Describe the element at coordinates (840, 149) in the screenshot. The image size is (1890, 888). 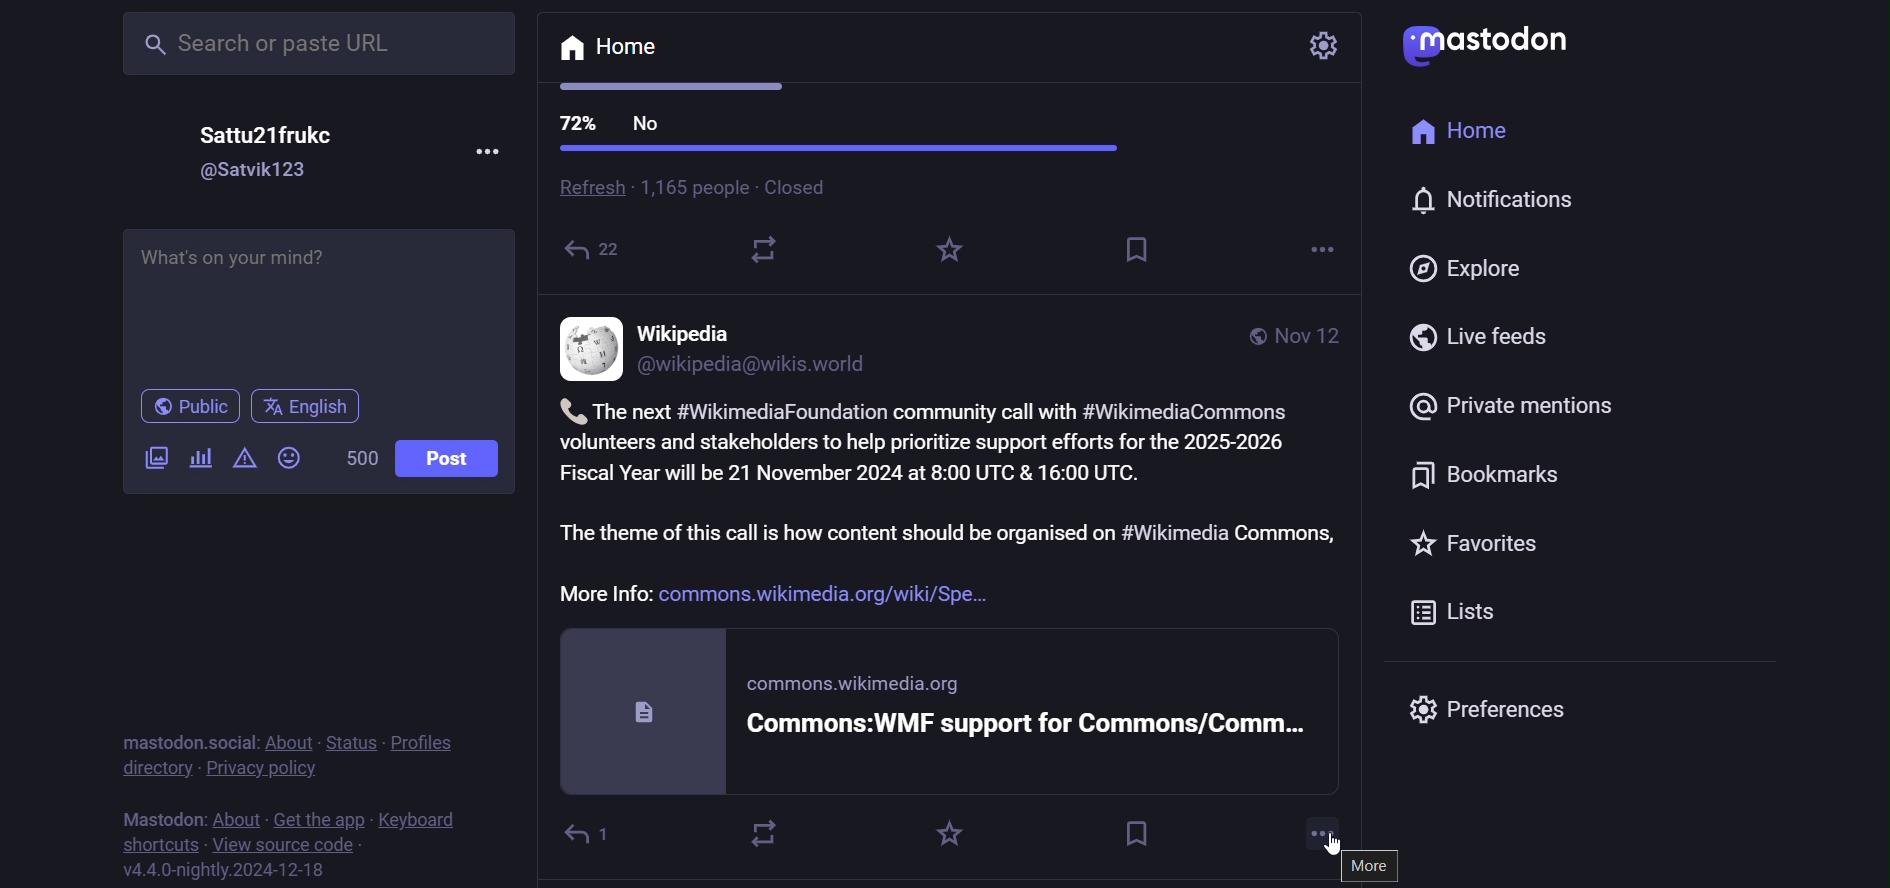
I see `progress bar` at that location.